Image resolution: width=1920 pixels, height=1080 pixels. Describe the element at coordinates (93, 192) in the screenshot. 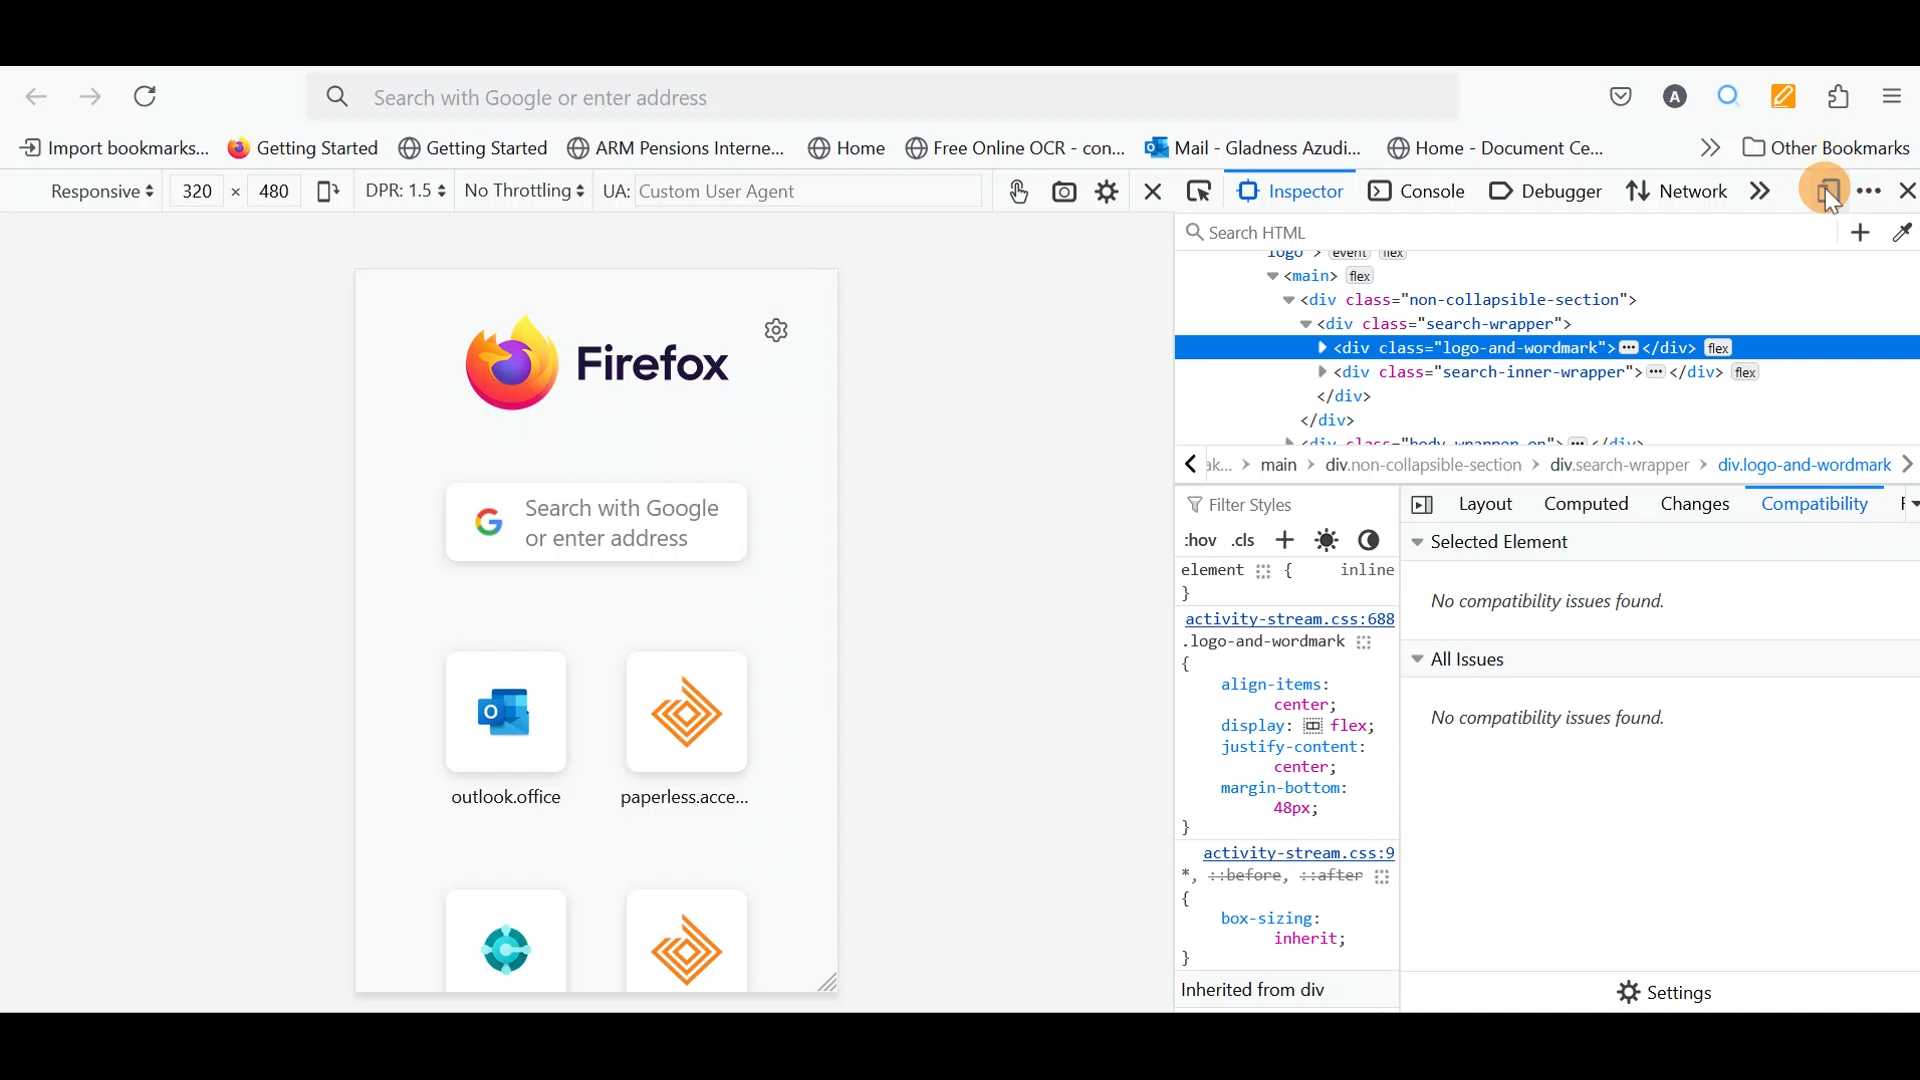

I see `Responsive` at that location.